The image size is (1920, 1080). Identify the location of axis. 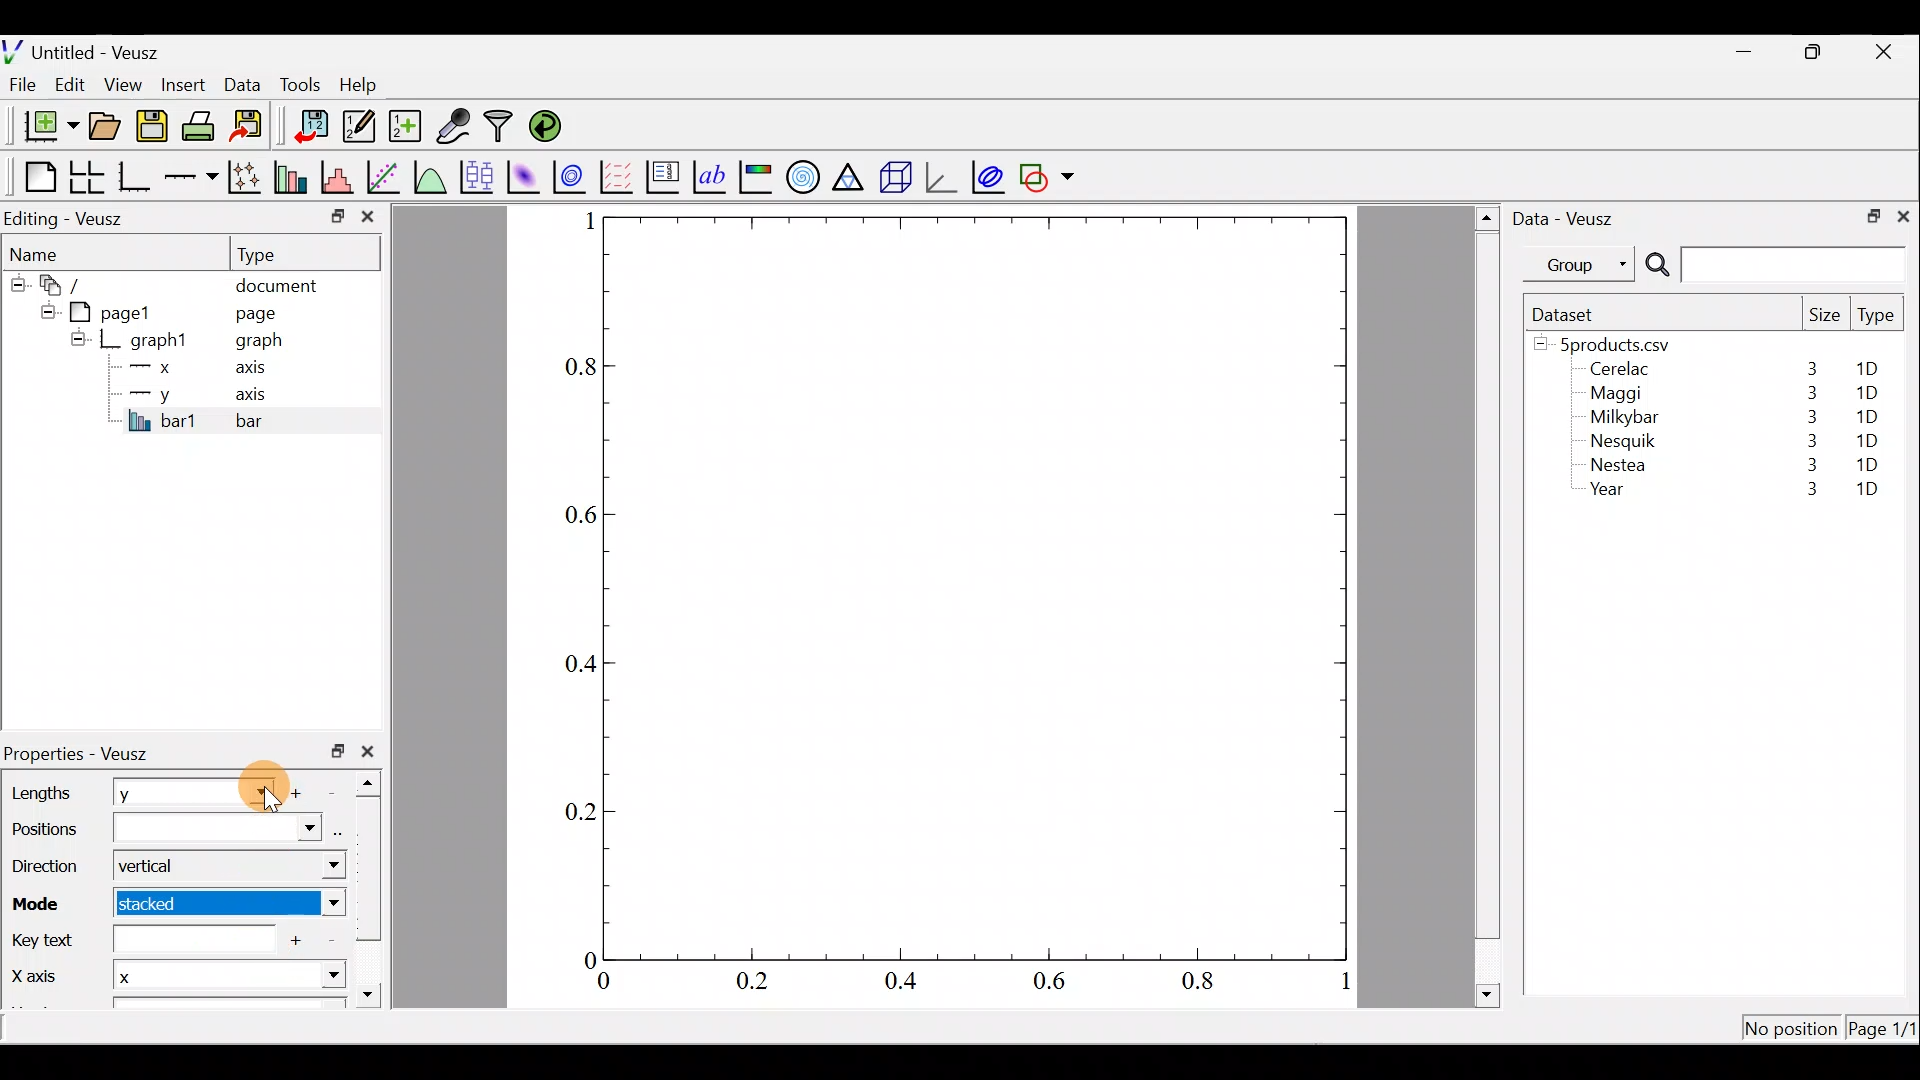
(257, 370).